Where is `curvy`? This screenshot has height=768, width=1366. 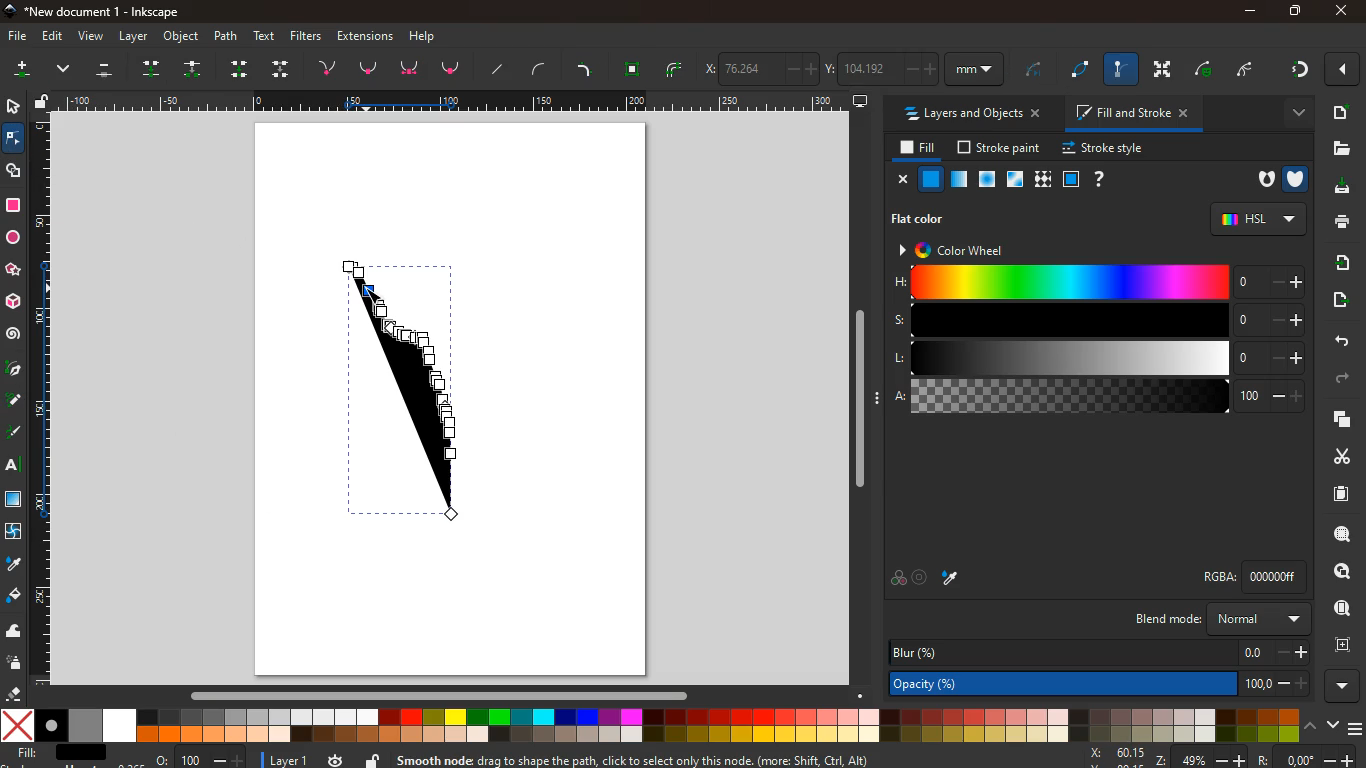 curvy is located at coordinates (543, 69).